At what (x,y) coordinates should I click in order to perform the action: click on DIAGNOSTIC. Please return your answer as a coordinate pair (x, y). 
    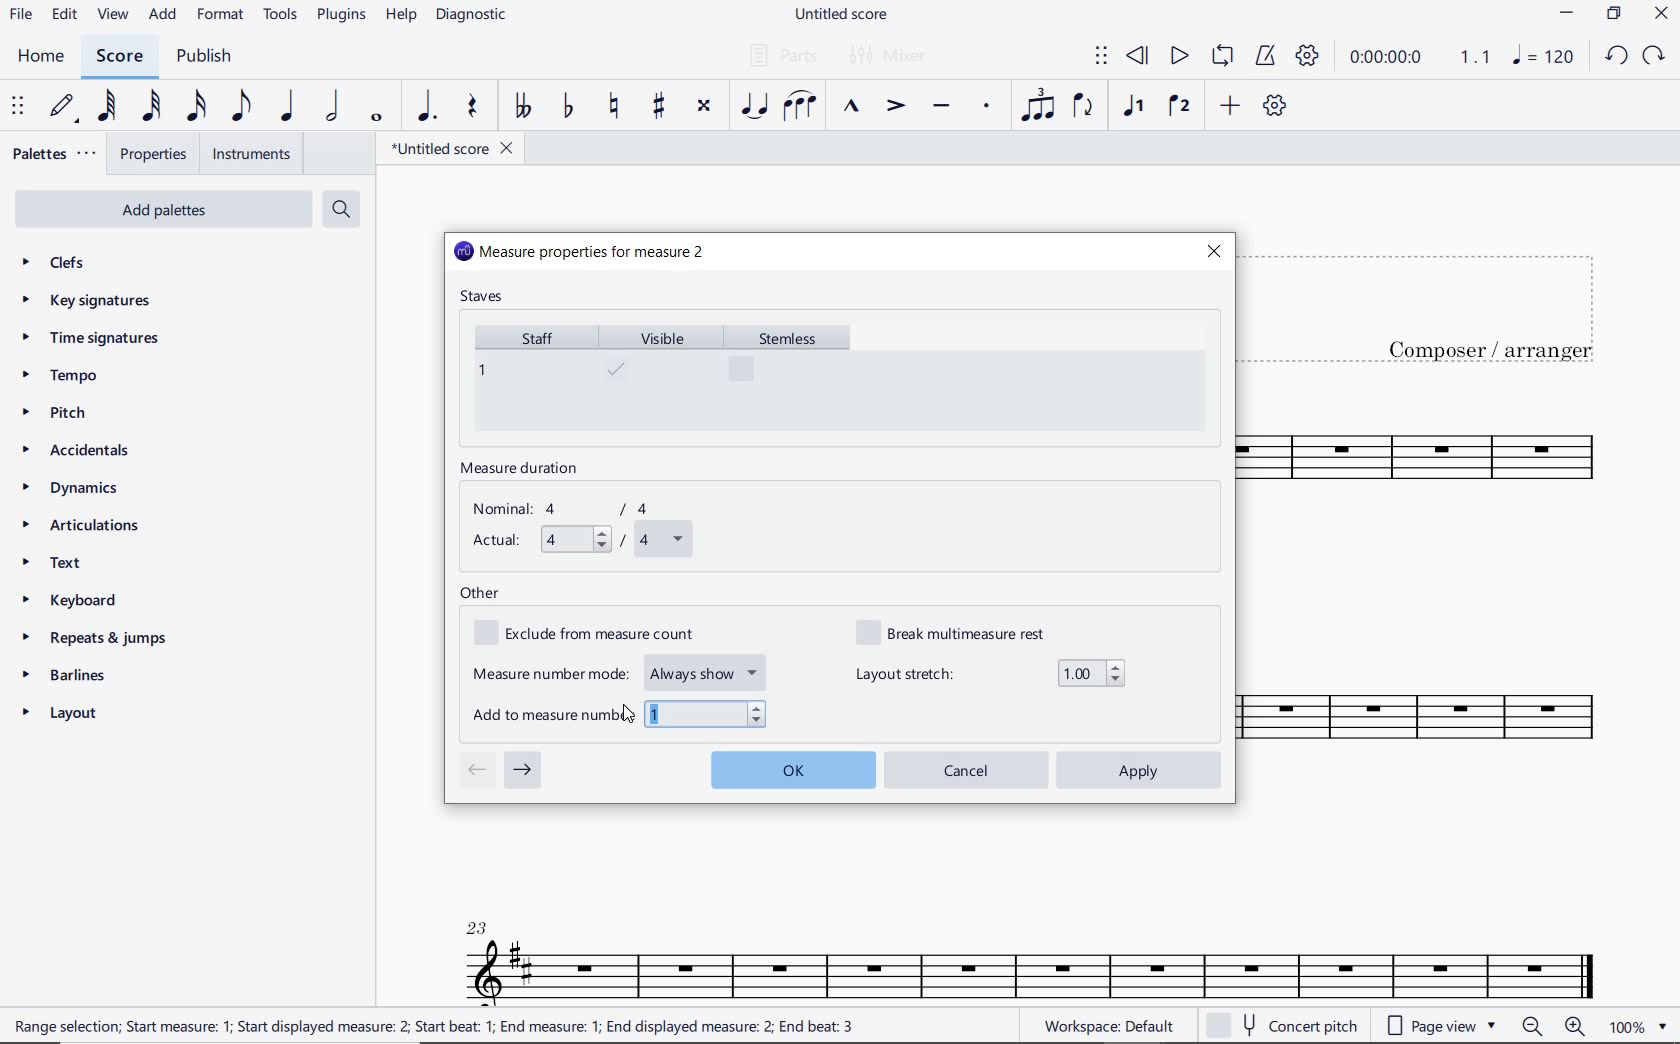
    Looking at the image, I should click on (477, 16).